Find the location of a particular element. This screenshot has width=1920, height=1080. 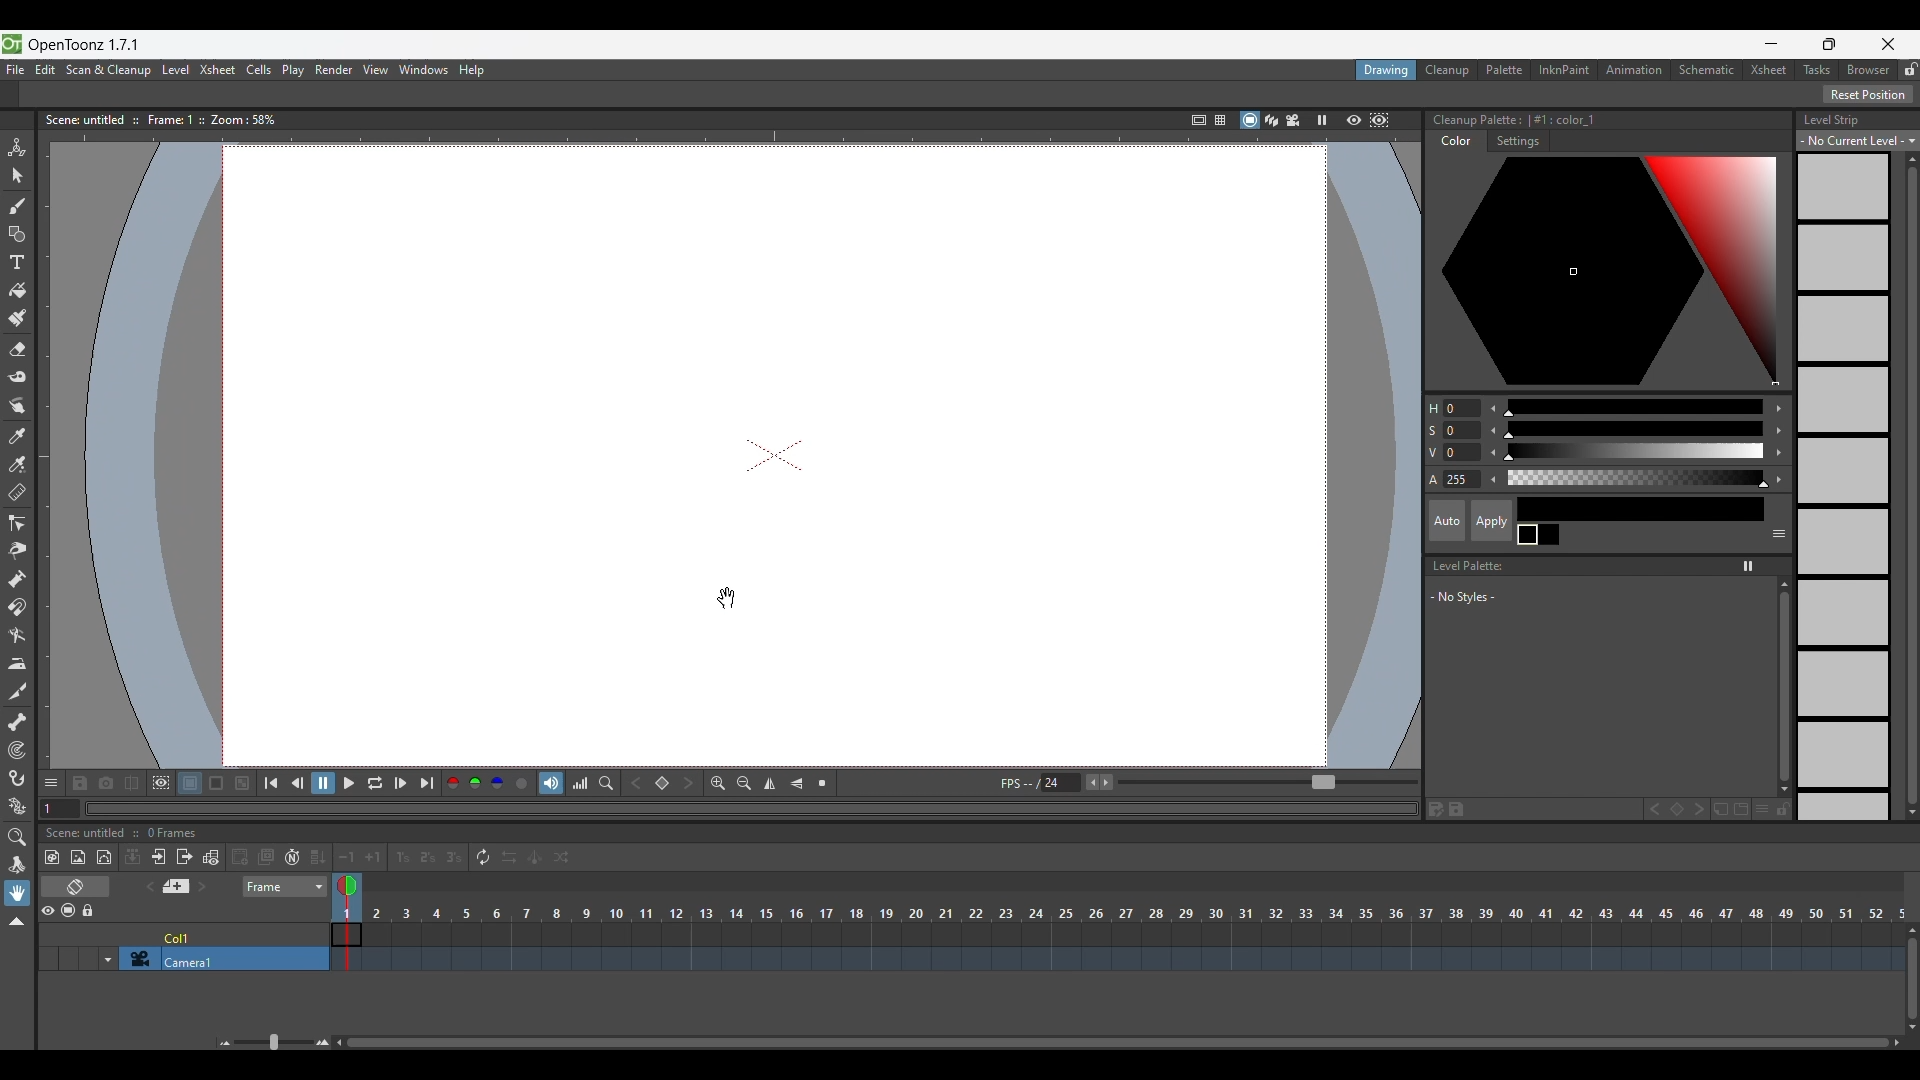

Collapse is located at coordinates (132, 857).